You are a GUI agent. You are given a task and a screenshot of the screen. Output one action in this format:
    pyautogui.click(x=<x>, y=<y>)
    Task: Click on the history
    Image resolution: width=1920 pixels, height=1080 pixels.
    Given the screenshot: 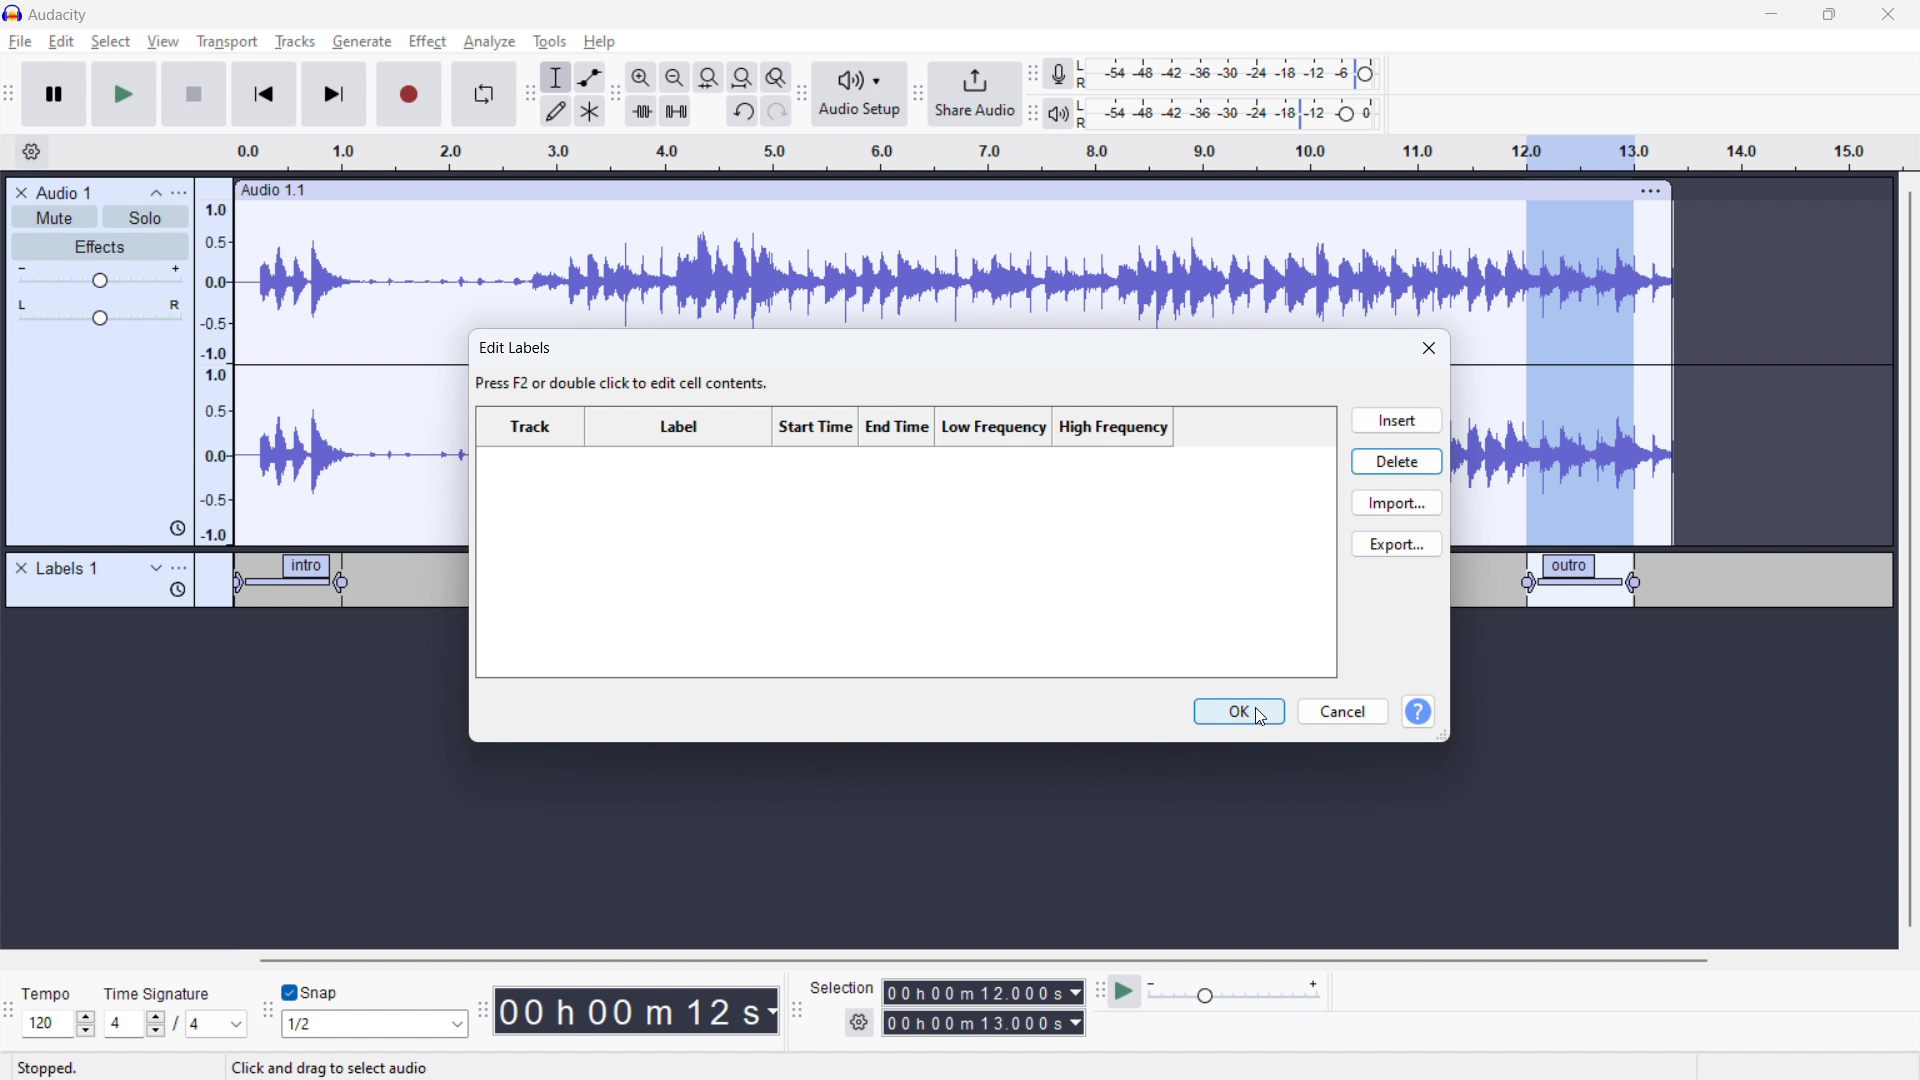 What is the action you would take?
    pyautogui.click(x=178, y=528)
    